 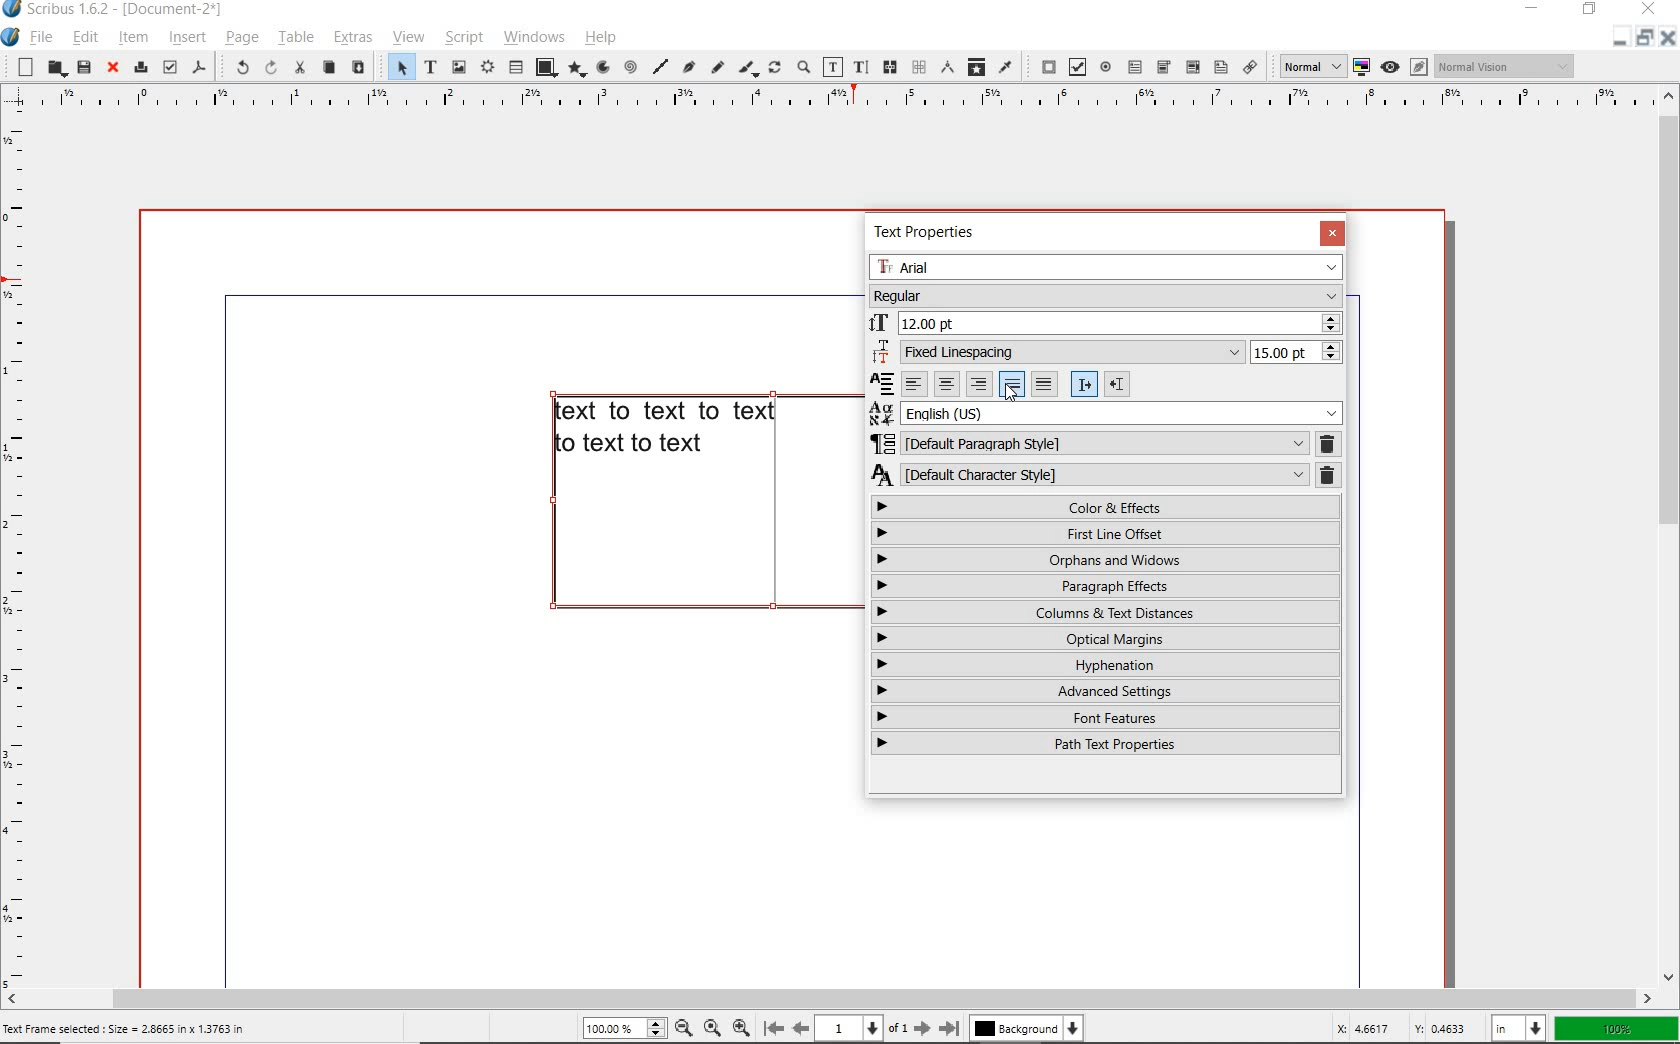 What do you see at coordinates (828, 999) in the screenshot?
I see `scrollbar` at bounding box center [828, 999].